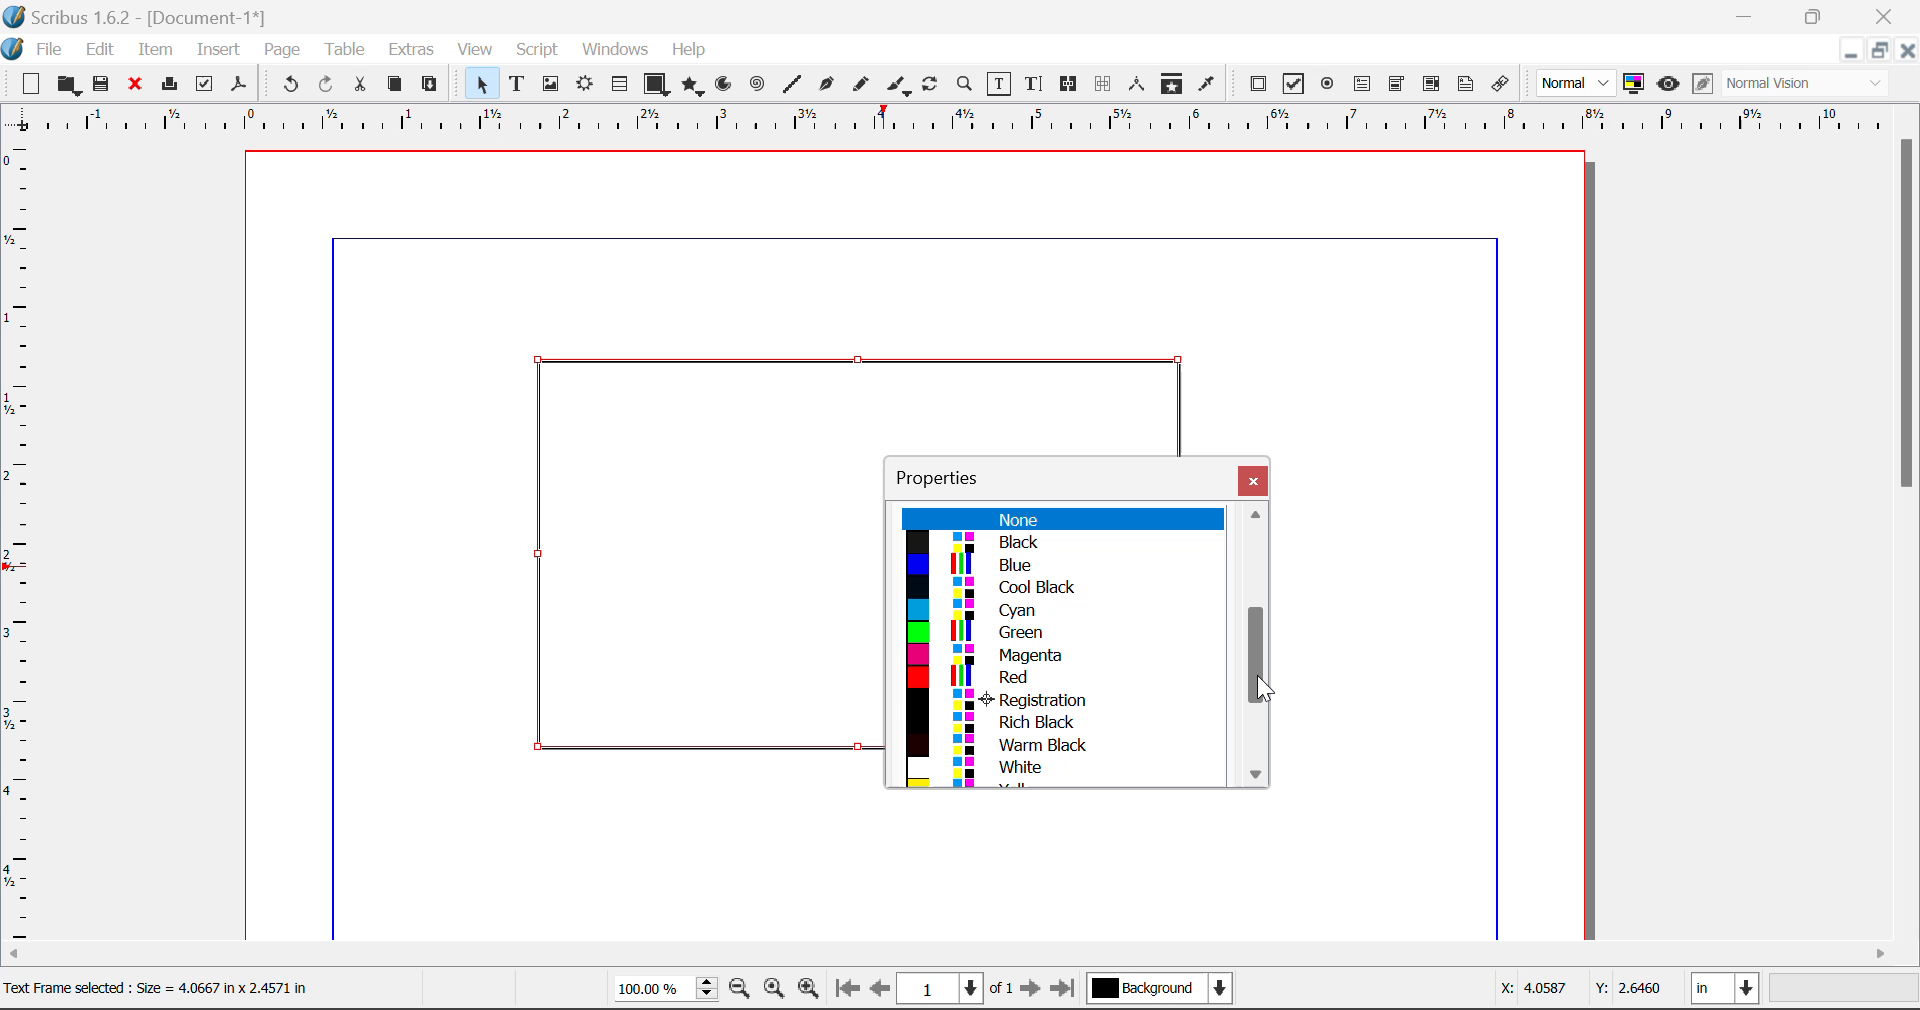  What do you see at coordinates (859, 85) in the screenshot?
I see `Freehand Line` at bounding box center [859, 85].